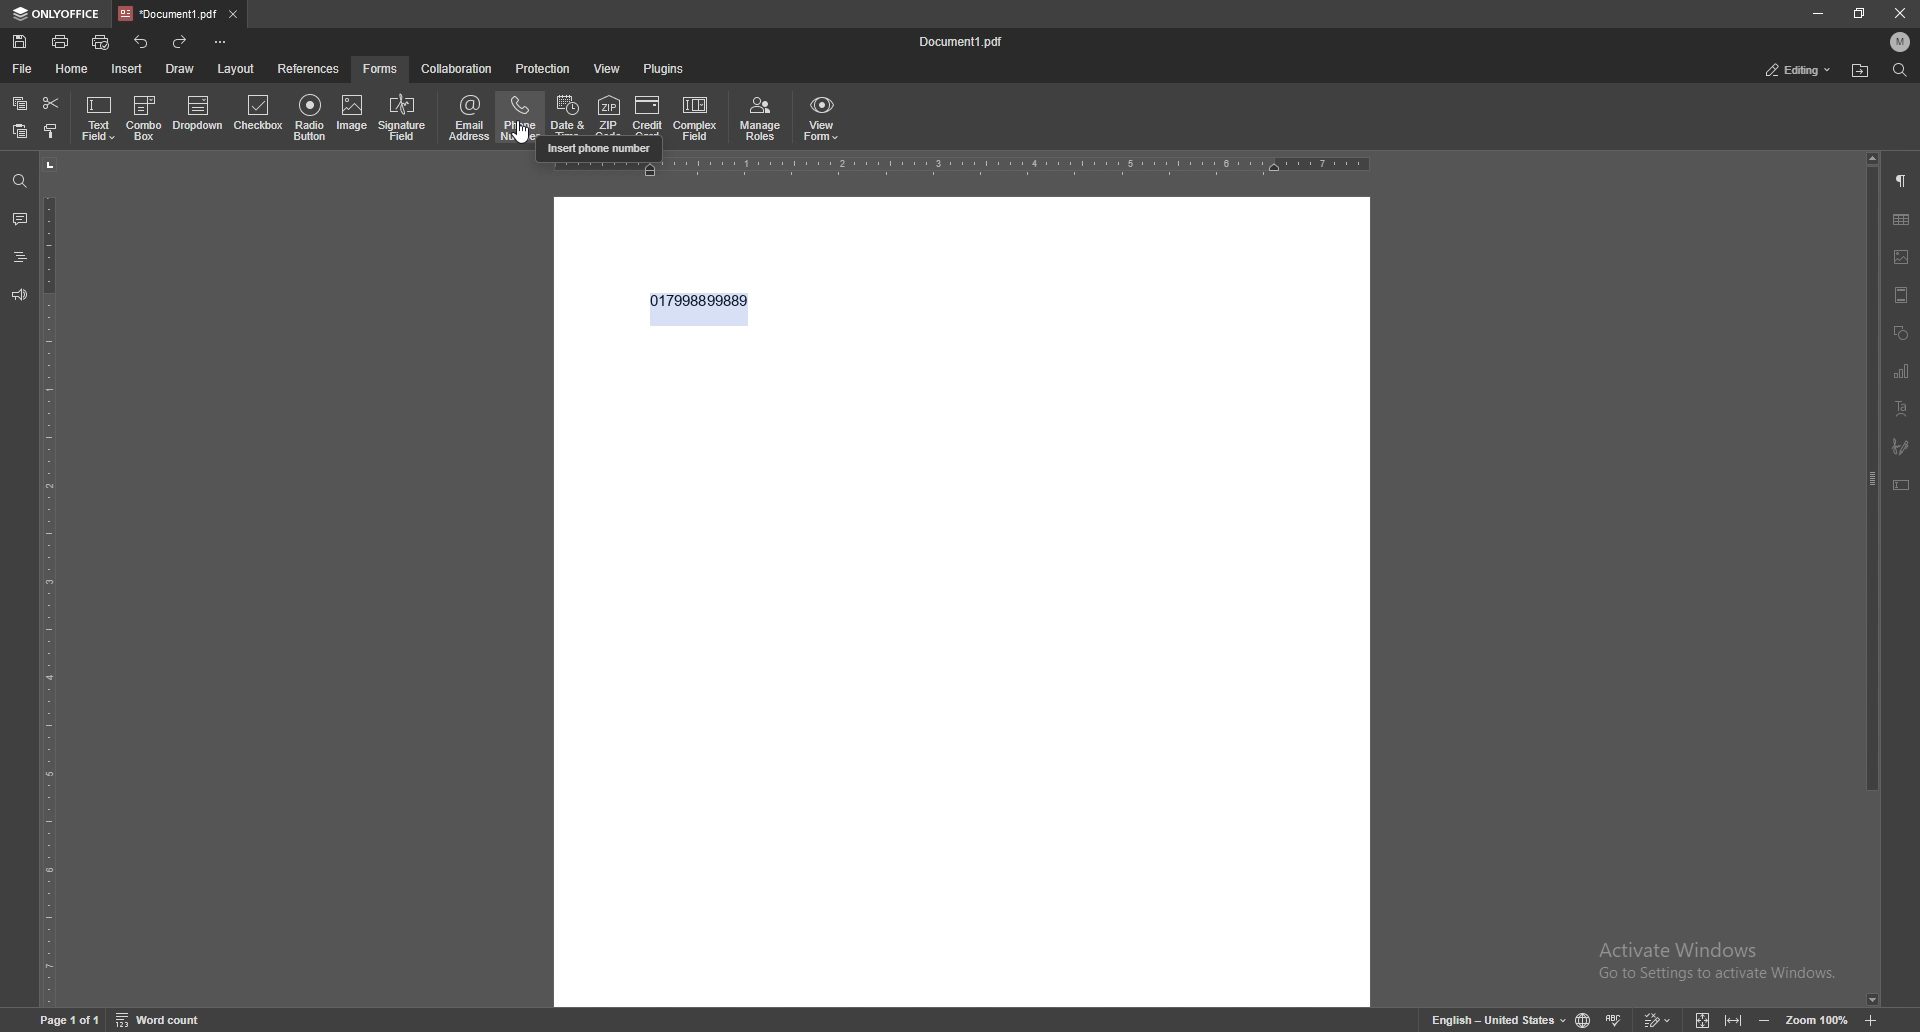  What do you see at coordinates (1818, 13) in the screenshot?
I see `minimize` at bounding box center [1818, 13].